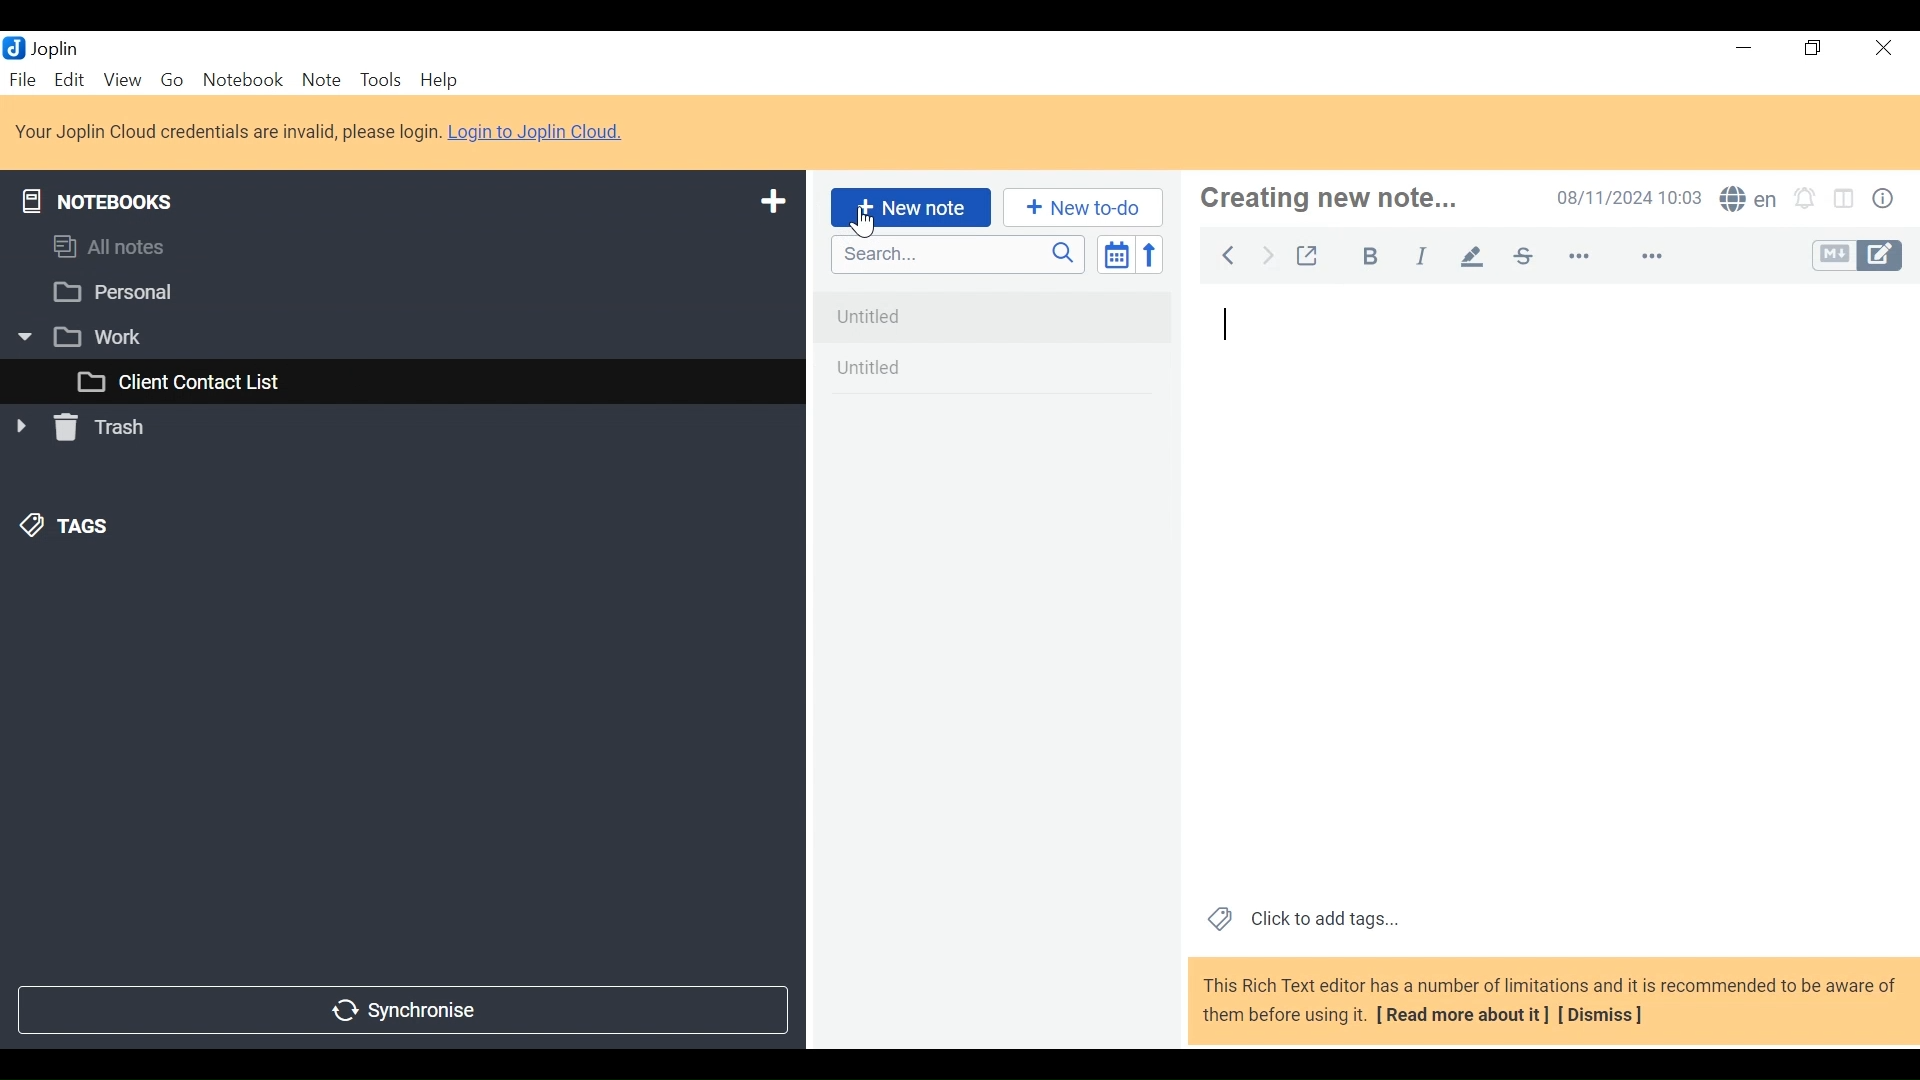  Describe the element at coordinates (1813, 48) in the screenshot. I see `Restore` at that location.